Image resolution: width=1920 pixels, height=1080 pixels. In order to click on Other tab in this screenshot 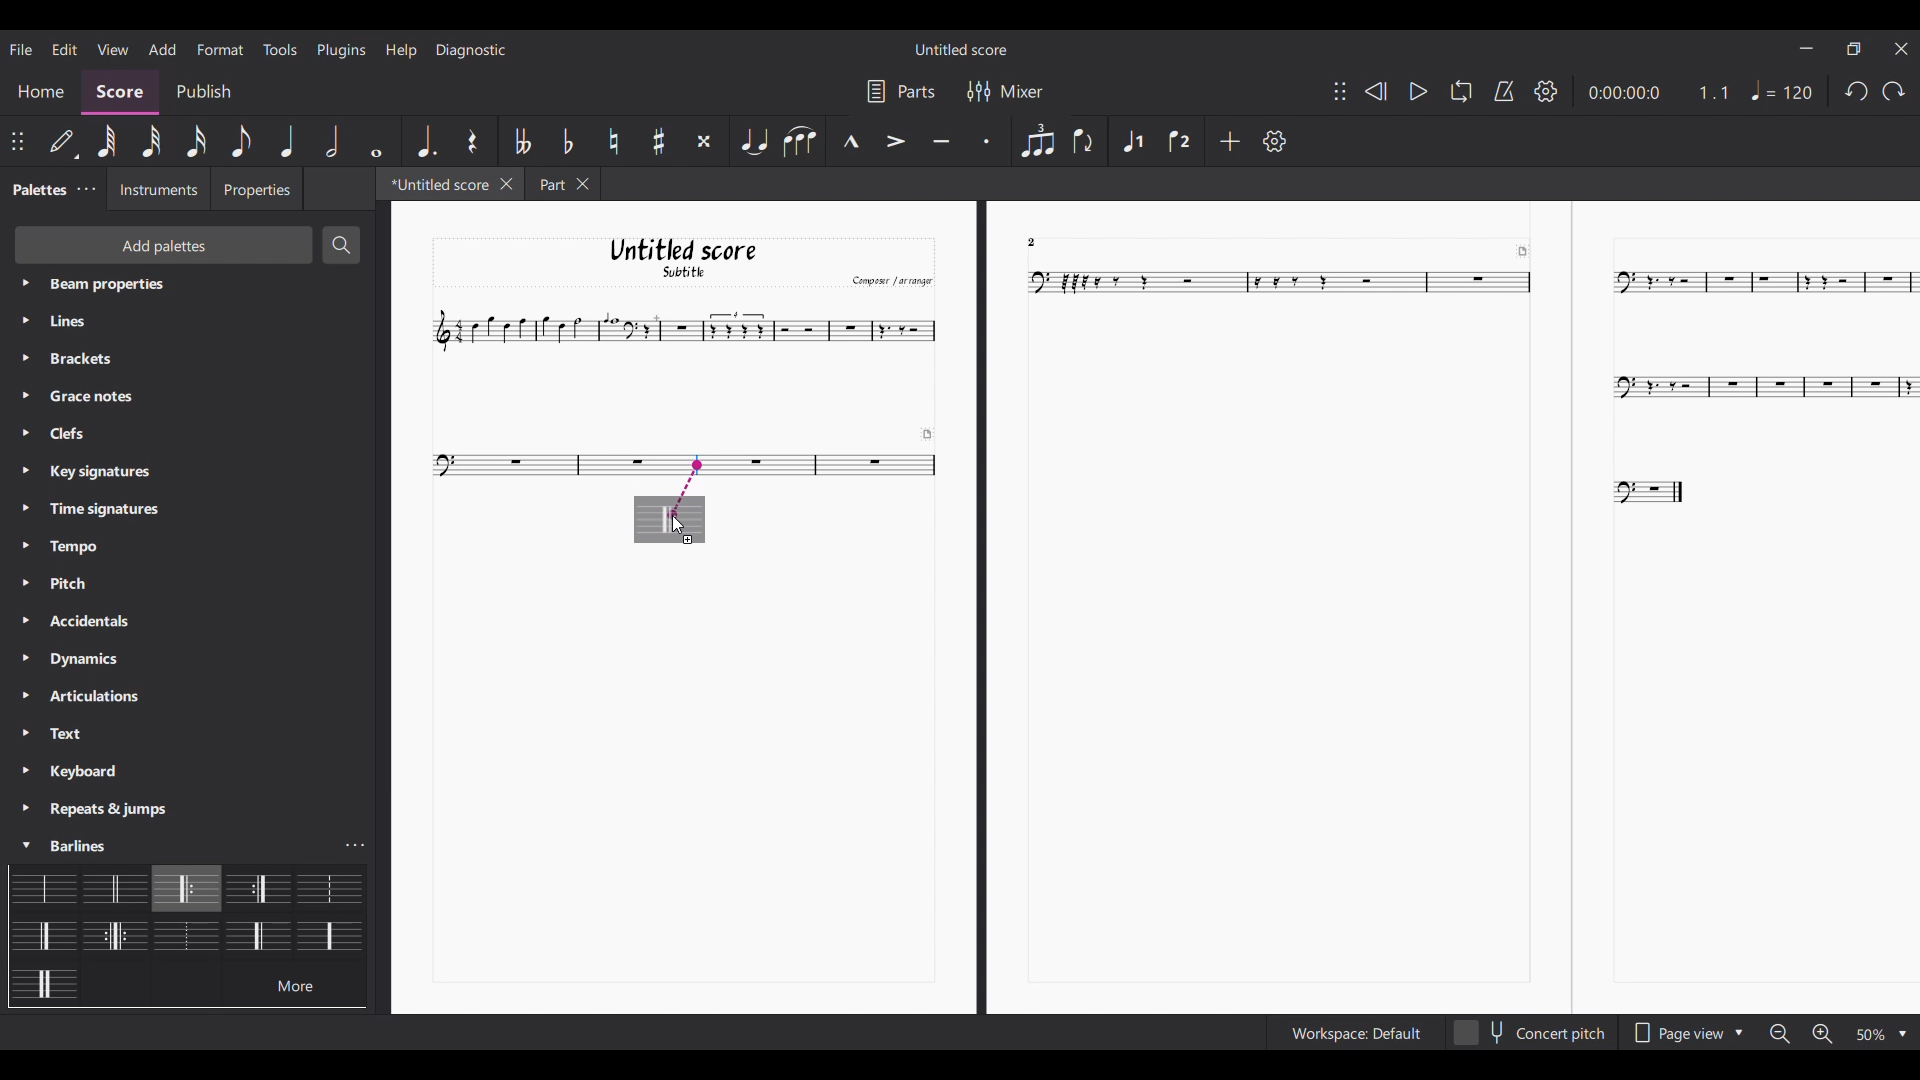, I will do `click(562, 184)`.